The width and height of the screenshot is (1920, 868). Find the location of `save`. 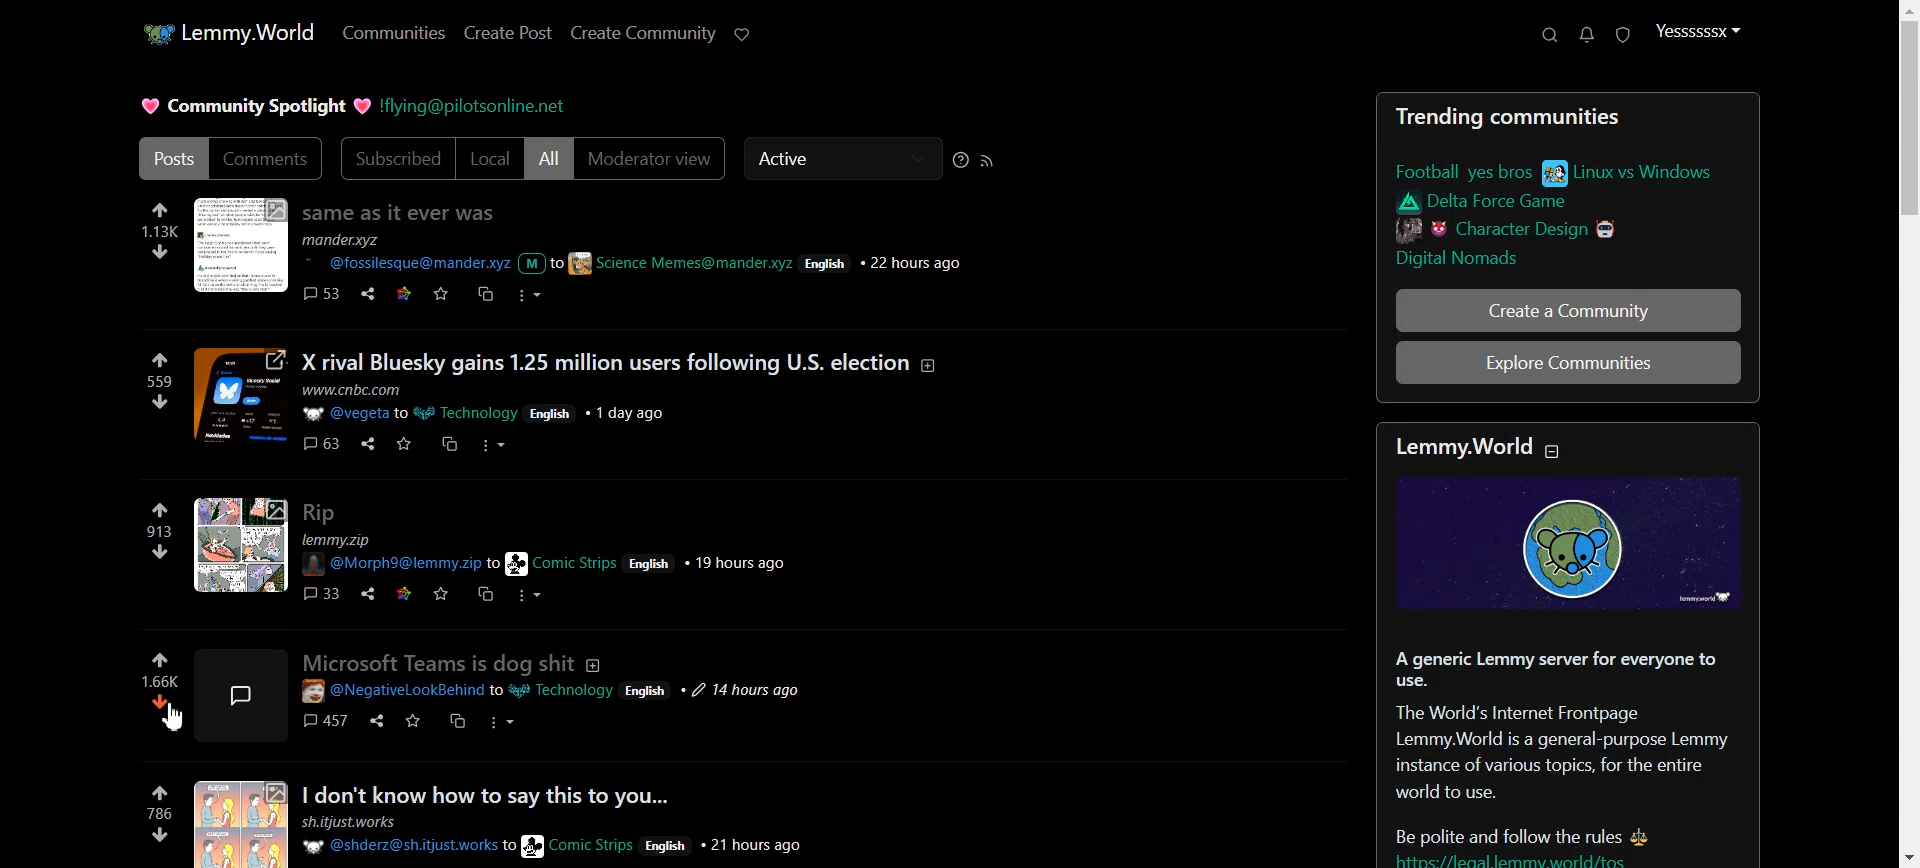

save is located at coordinates (407, 446).